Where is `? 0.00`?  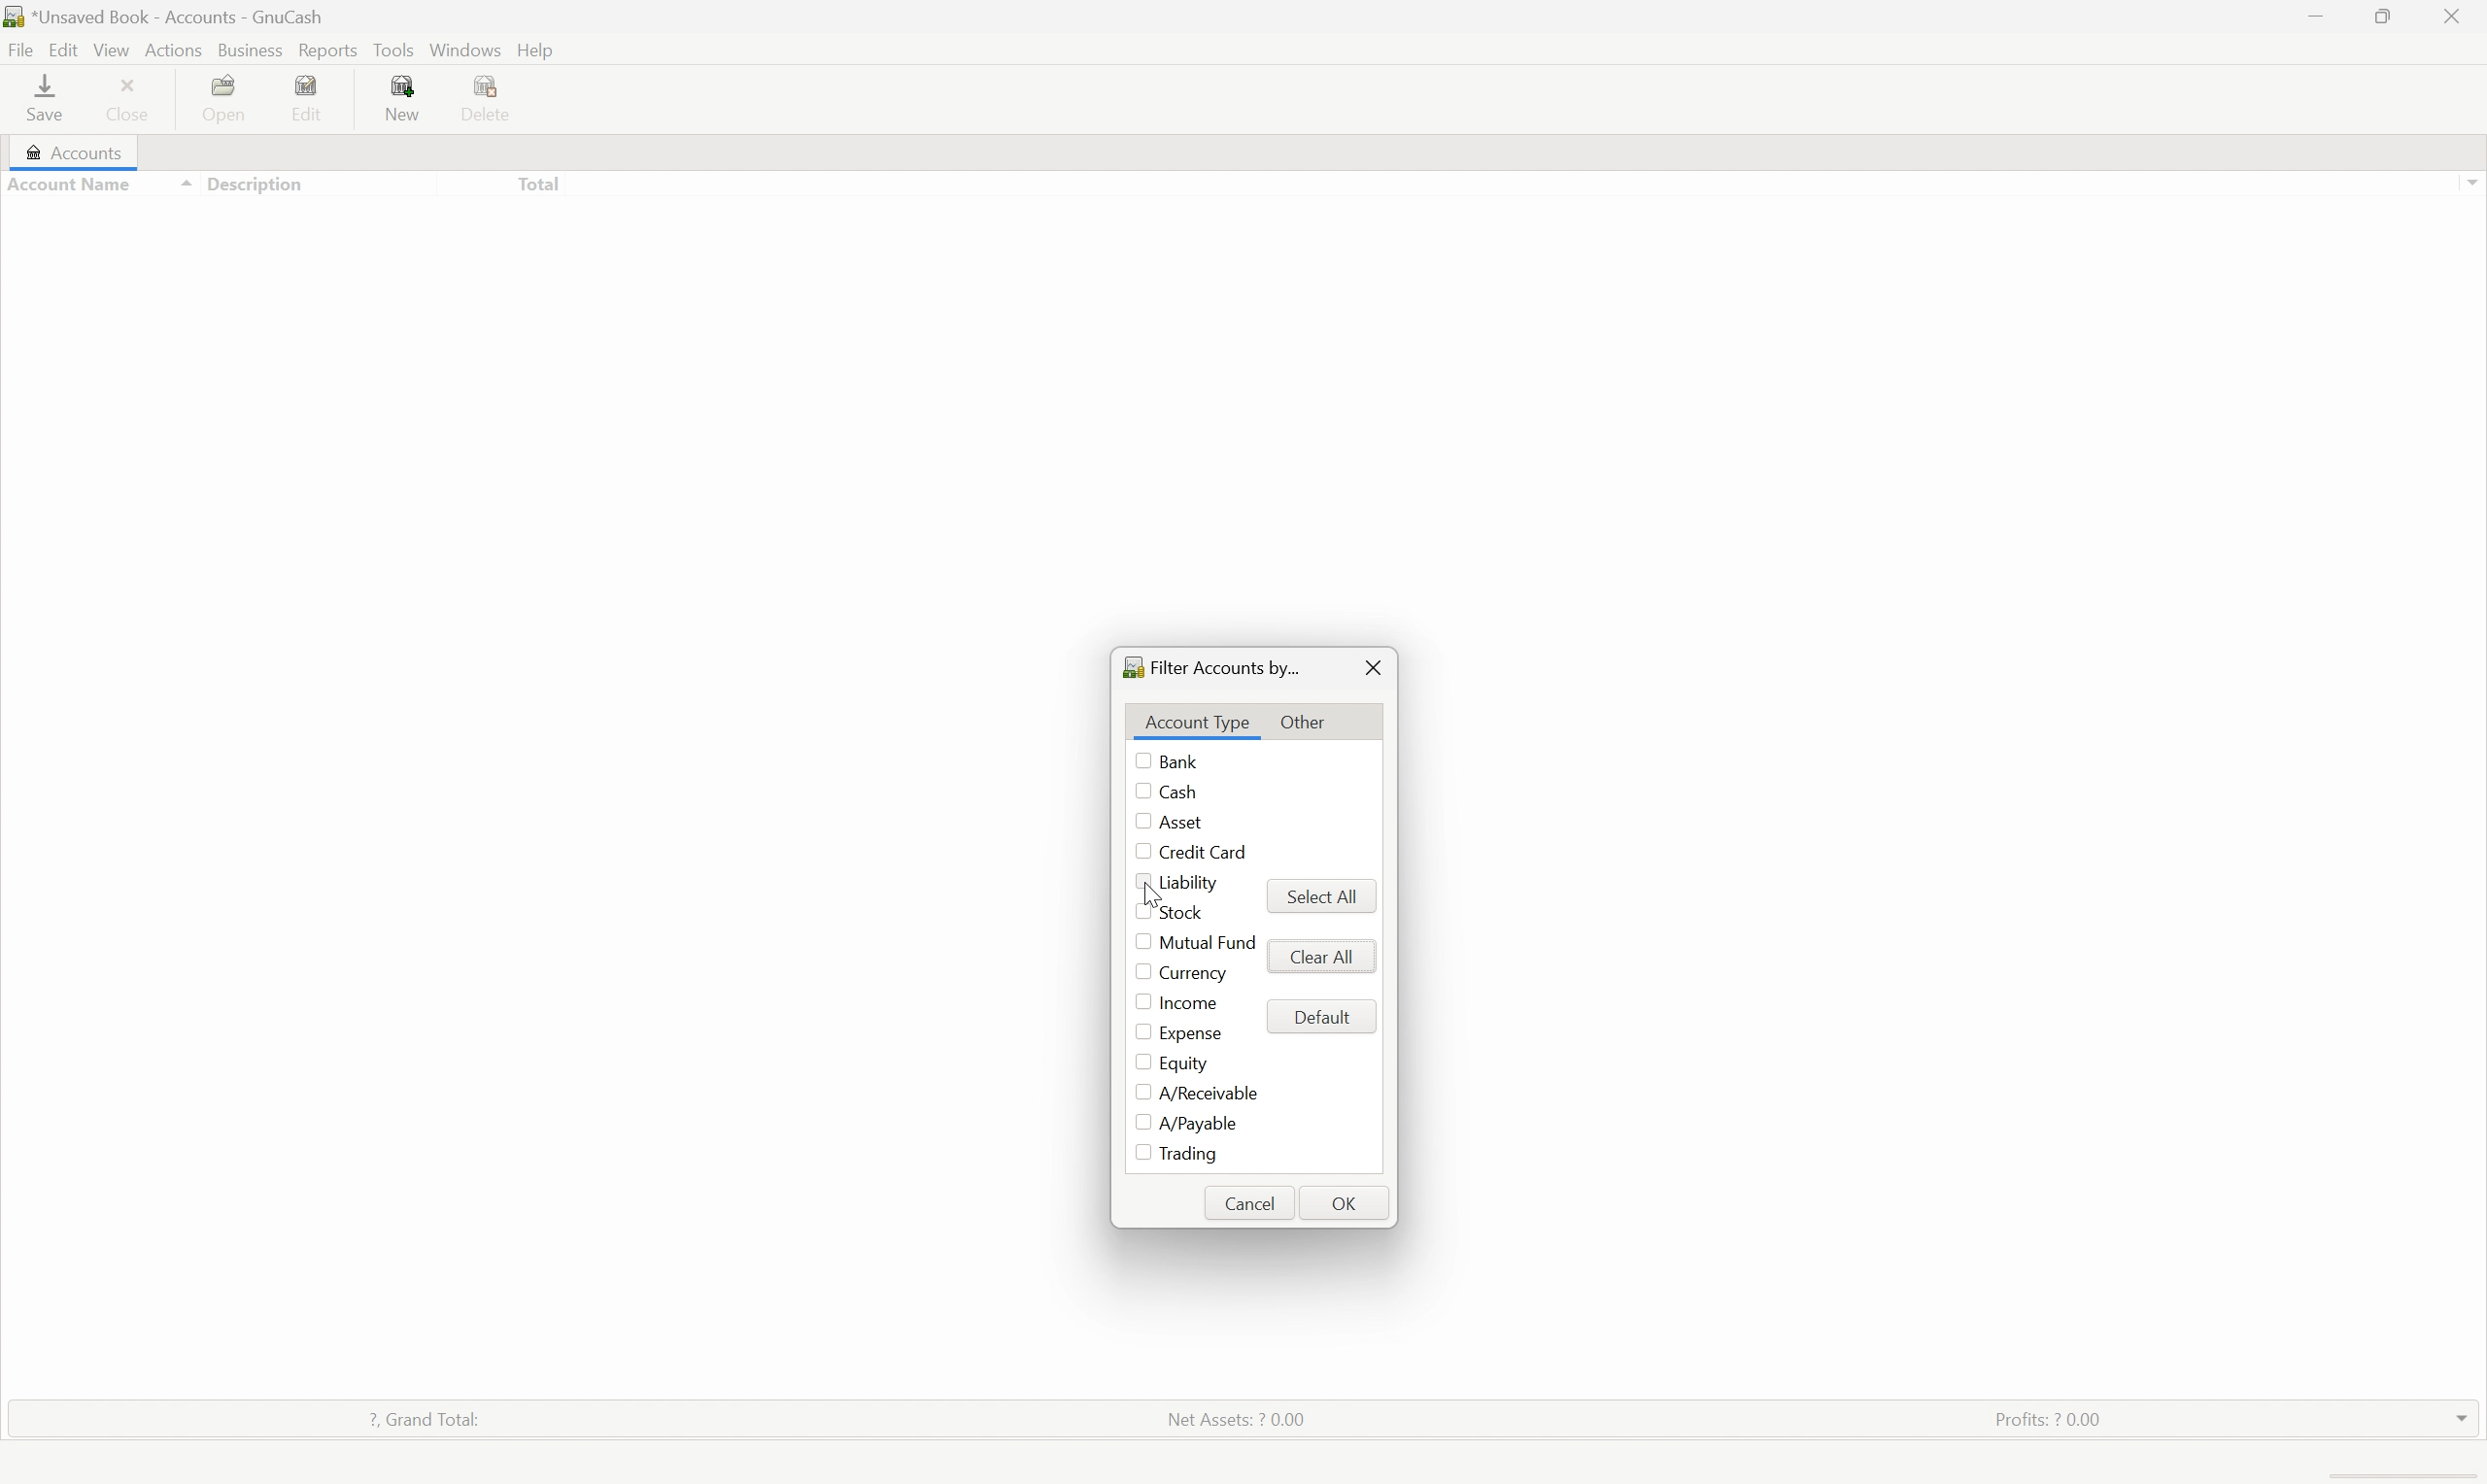 ? 0.00 is located at coordinates (541, 210).